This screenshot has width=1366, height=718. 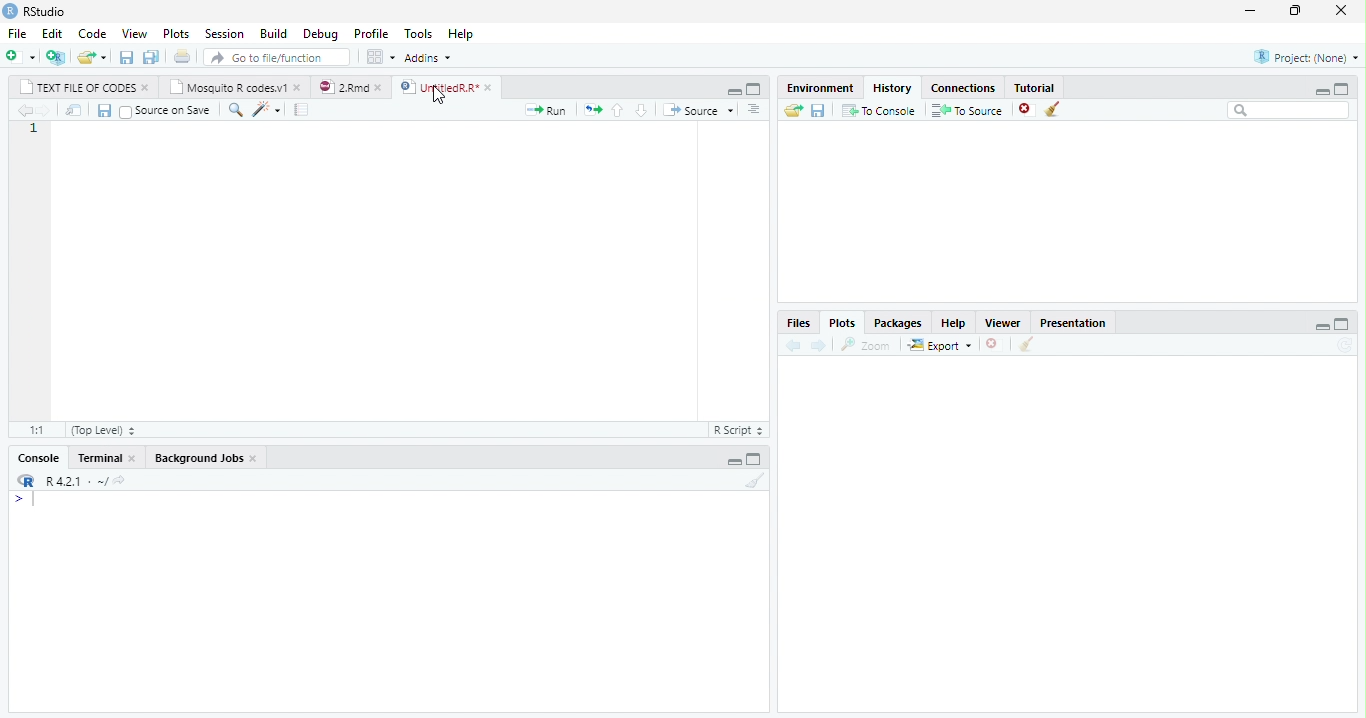 What do you see at coordinates (758, 460) in the screenshot?
I see `maximize` at bounding box center [758, 460].